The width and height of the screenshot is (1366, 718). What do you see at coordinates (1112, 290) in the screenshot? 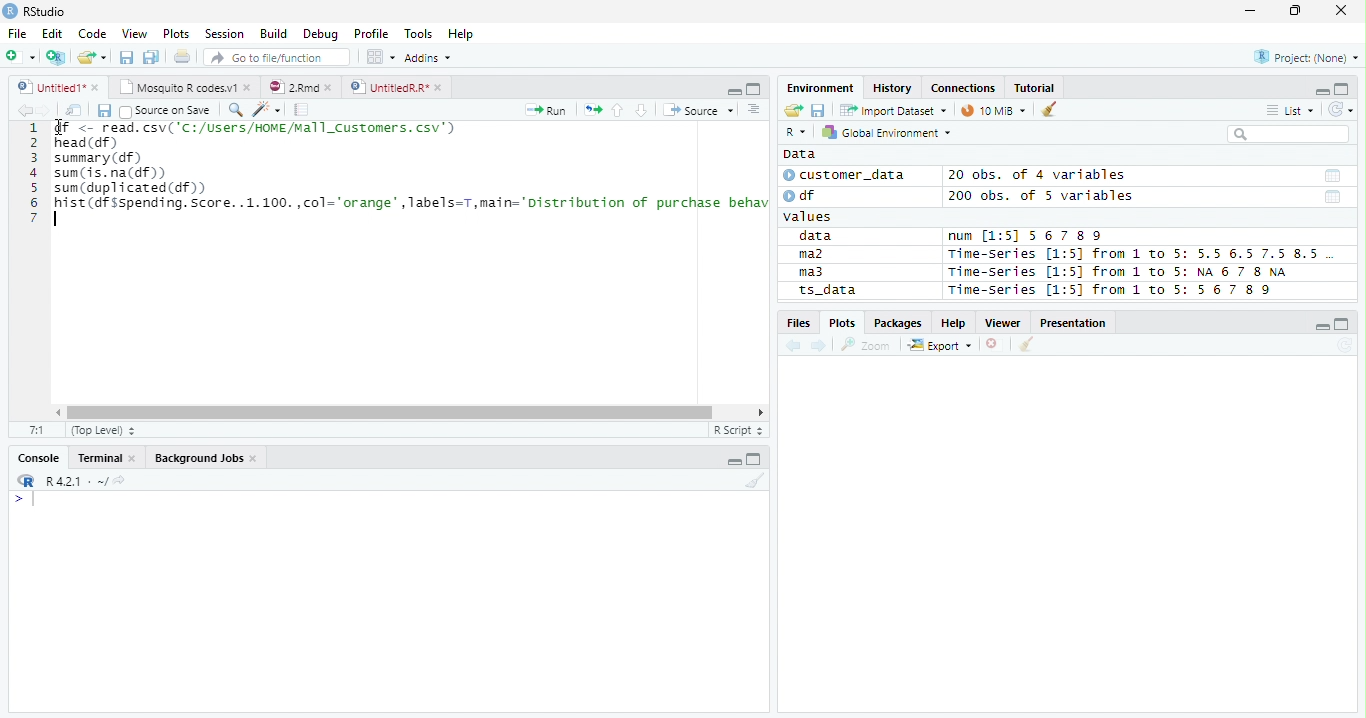
I see `Time-Series [1:5] from 1 to 5: 56 7 8 9` at bounding box center [1112, 290].